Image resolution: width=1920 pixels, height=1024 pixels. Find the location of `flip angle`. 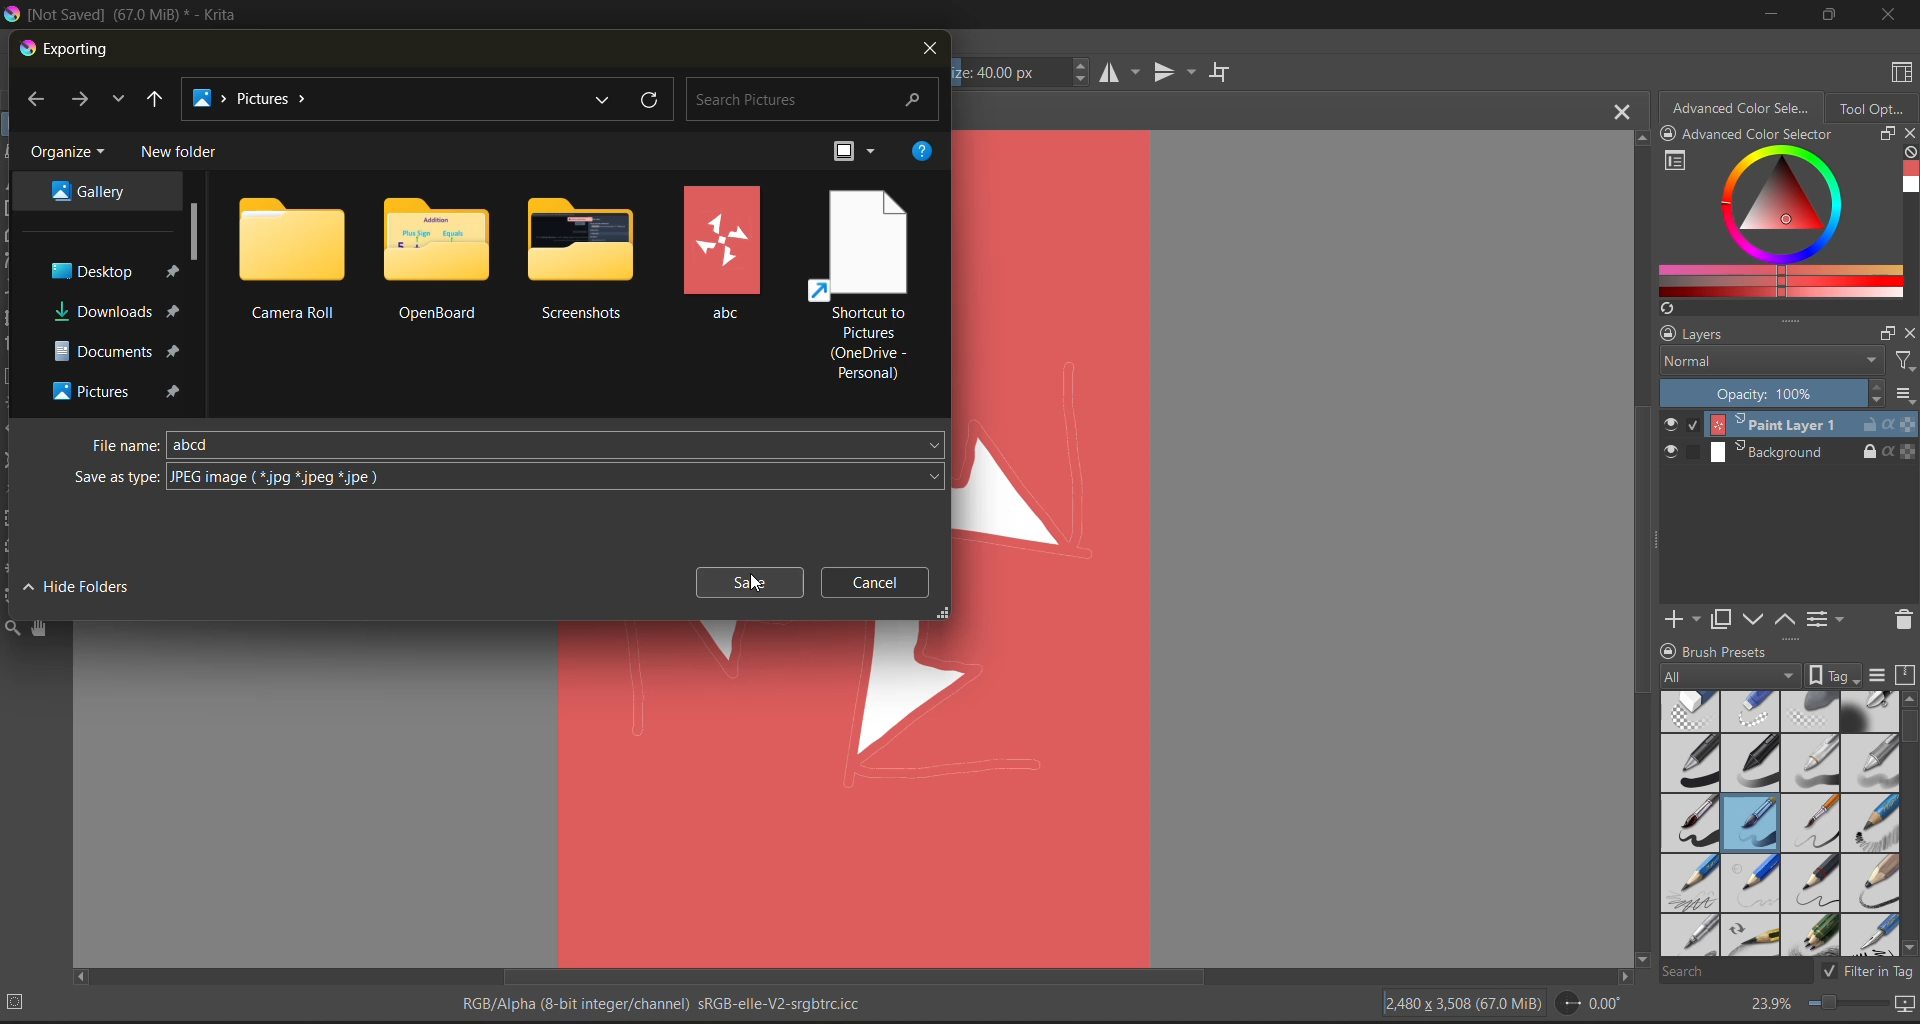

flip angle is located at coordinates (1588, 1004).